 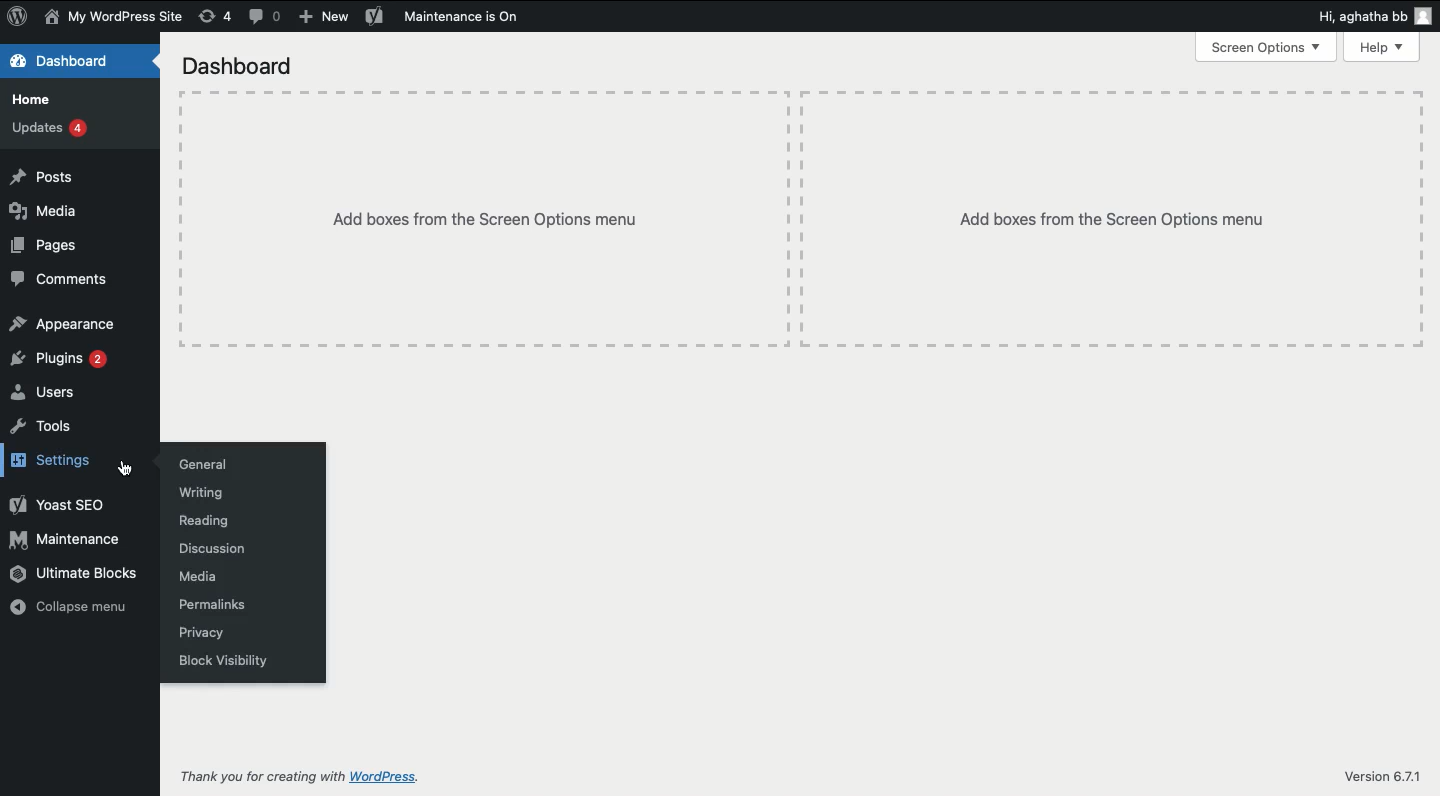 I want to click on reading, so click(x=201, y=520).